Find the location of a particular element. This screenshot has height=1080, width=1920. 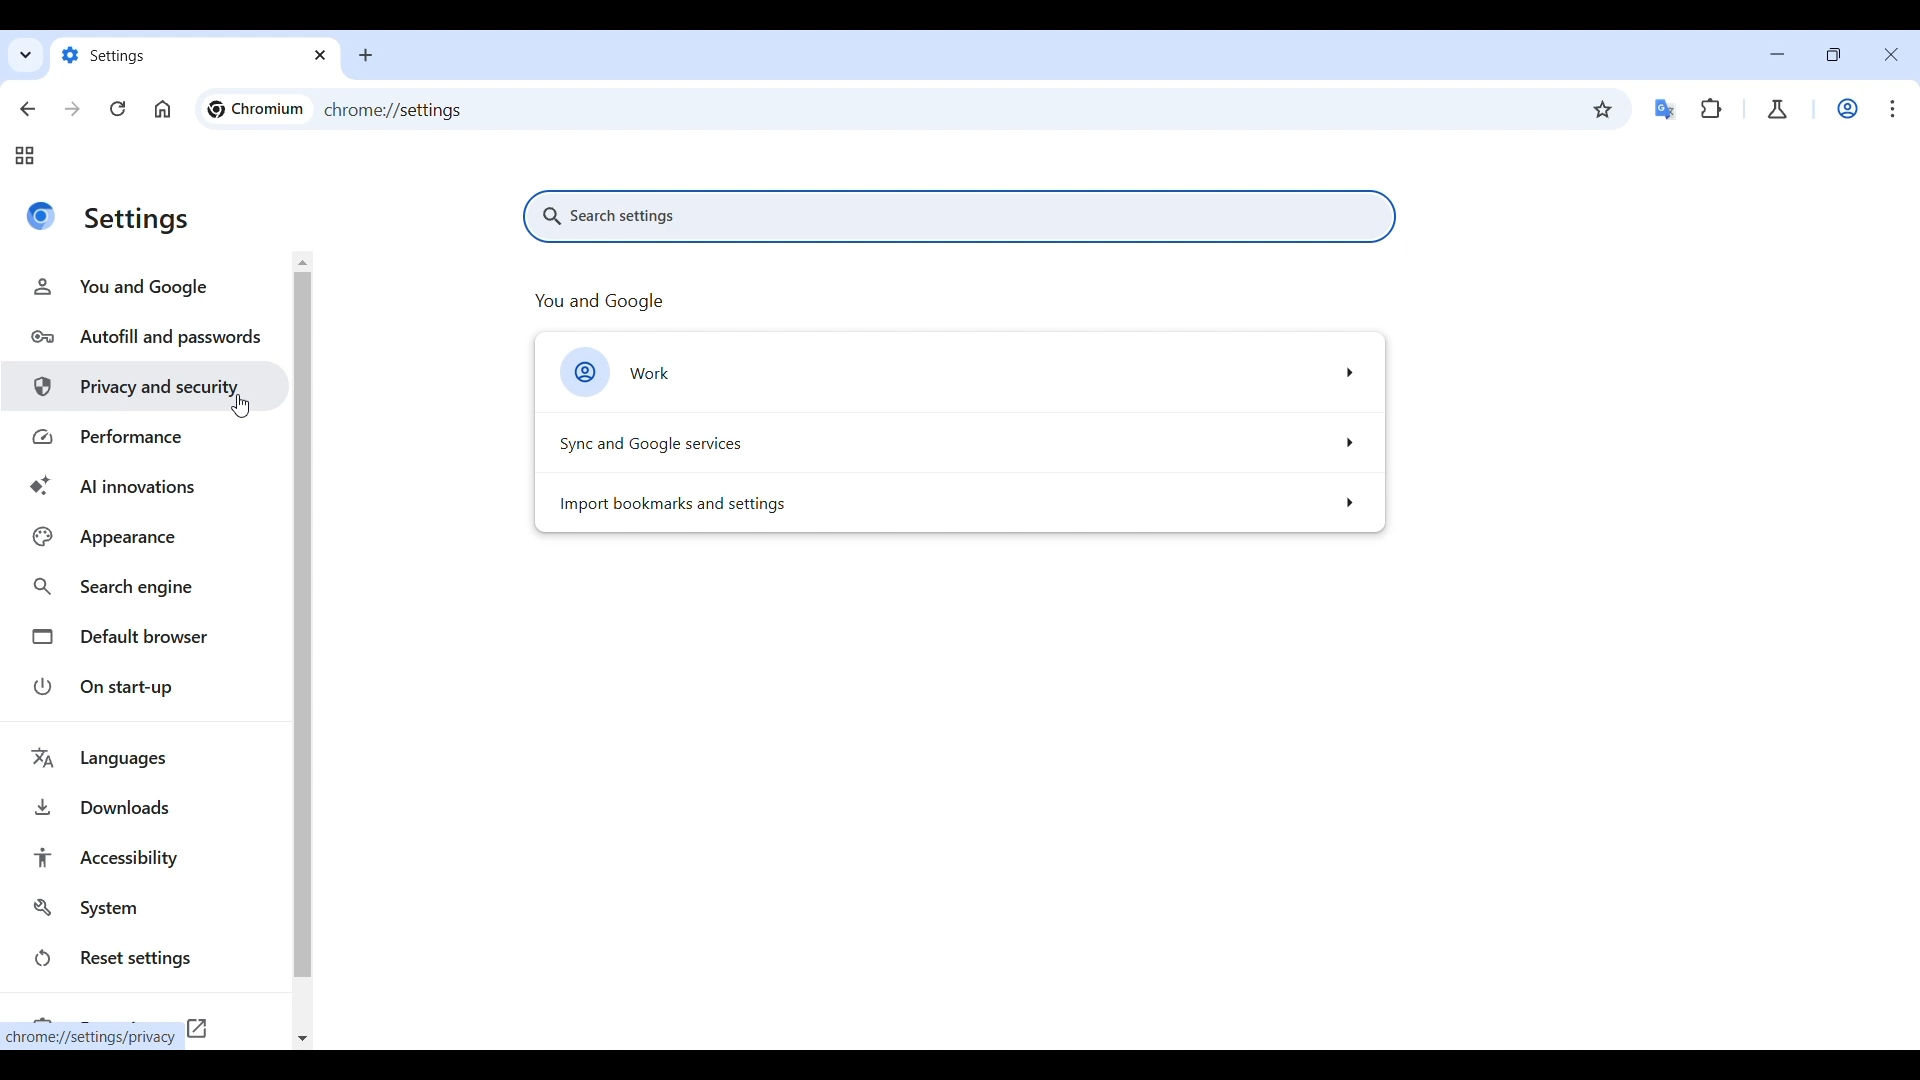

Performance is located at coordinates (146, 438).